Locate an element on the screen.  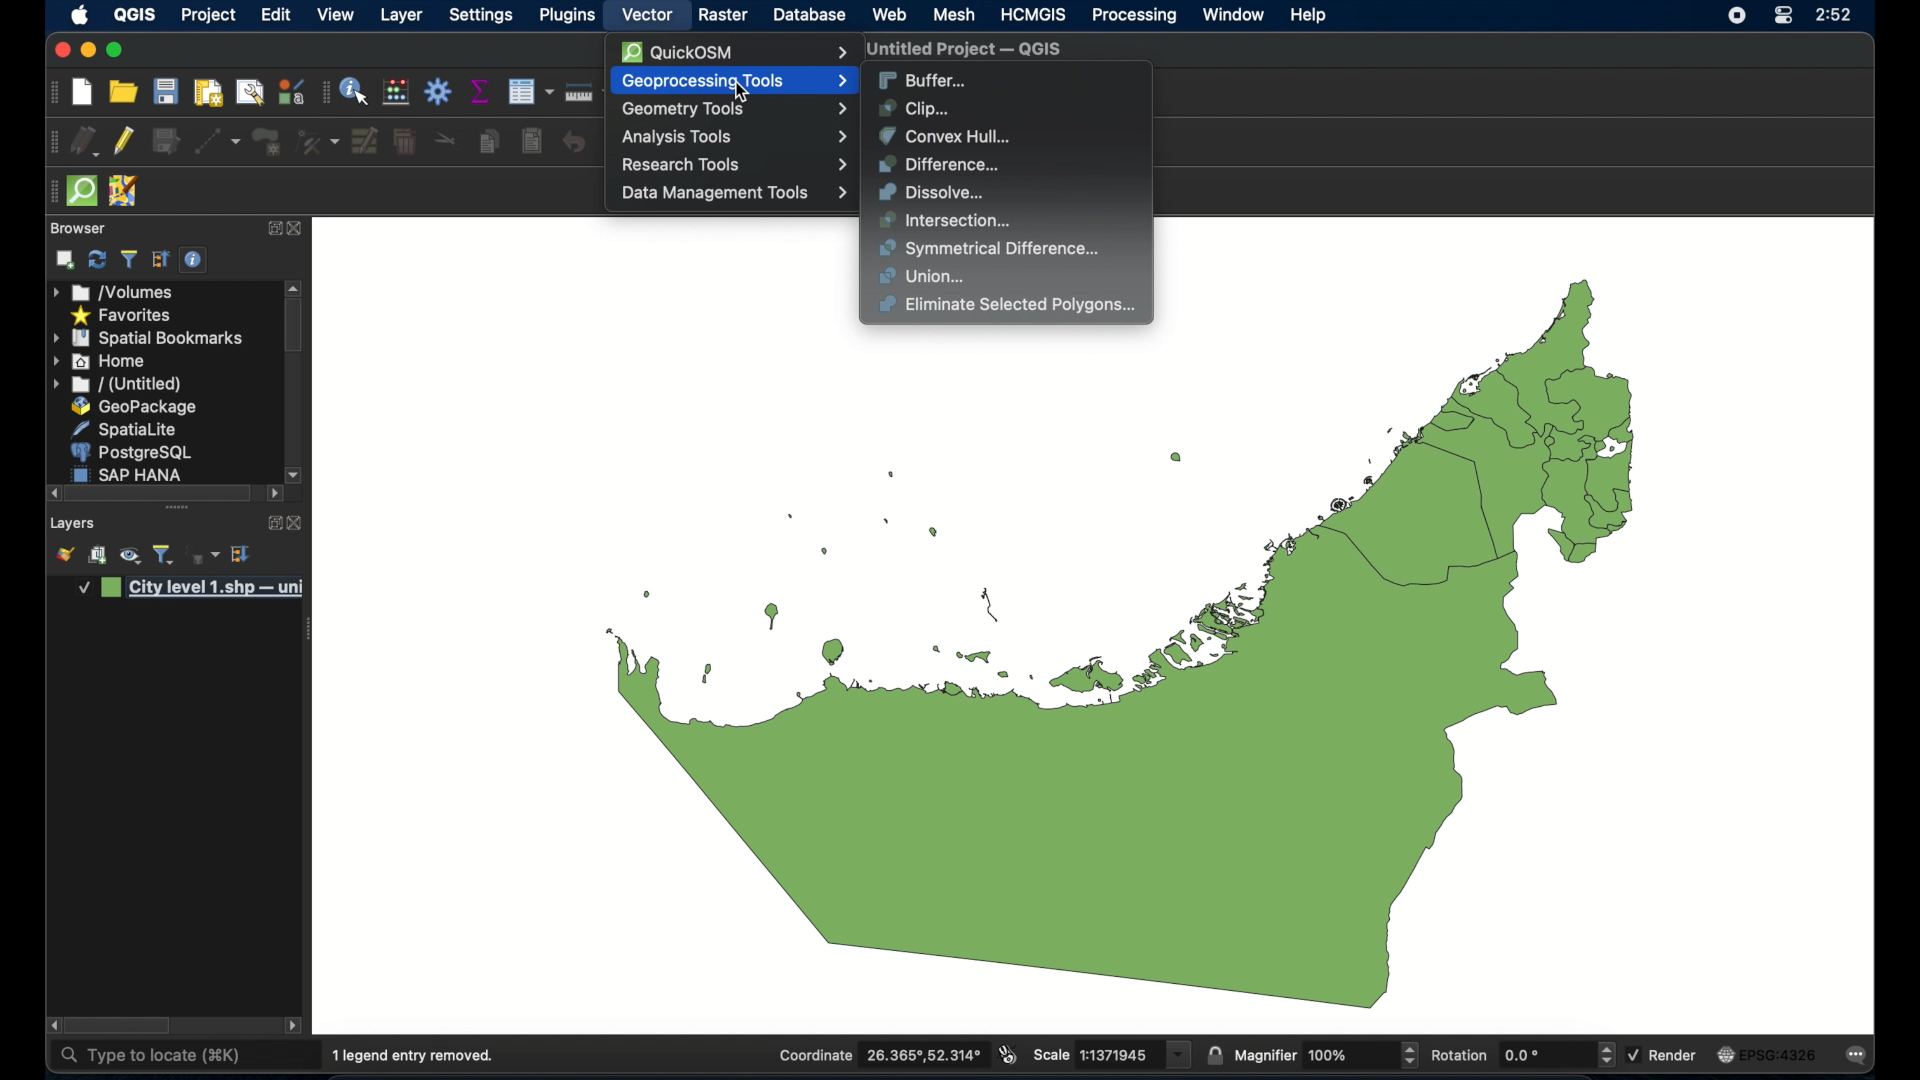
rotation is located at coordinates (1521, 1055).